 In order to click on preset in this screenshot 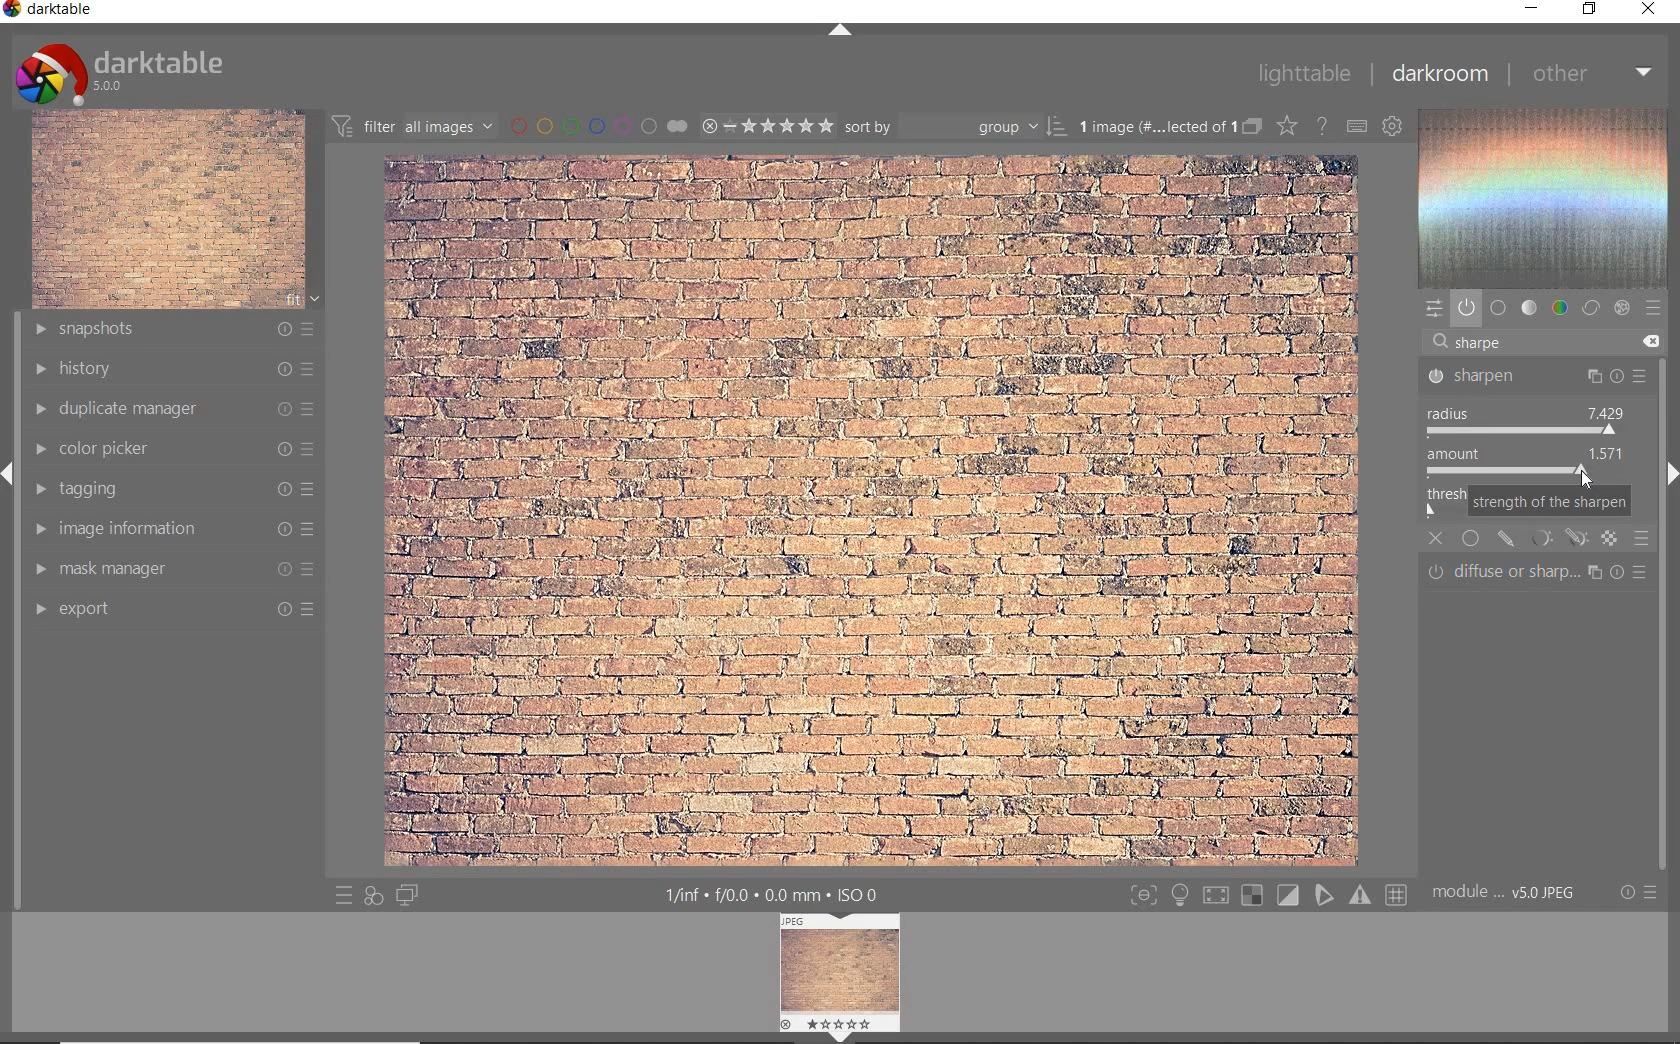, I will do `click(1654, 308)`.